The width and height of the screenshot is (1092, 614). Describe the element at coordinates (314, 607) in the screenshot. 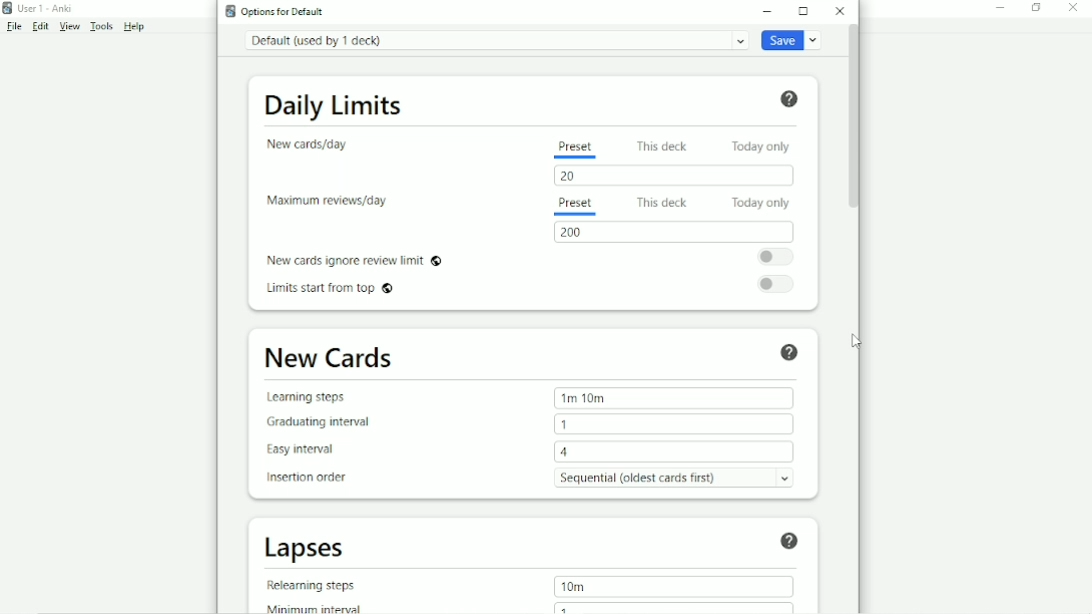

I see `Minimum interval` at that location.